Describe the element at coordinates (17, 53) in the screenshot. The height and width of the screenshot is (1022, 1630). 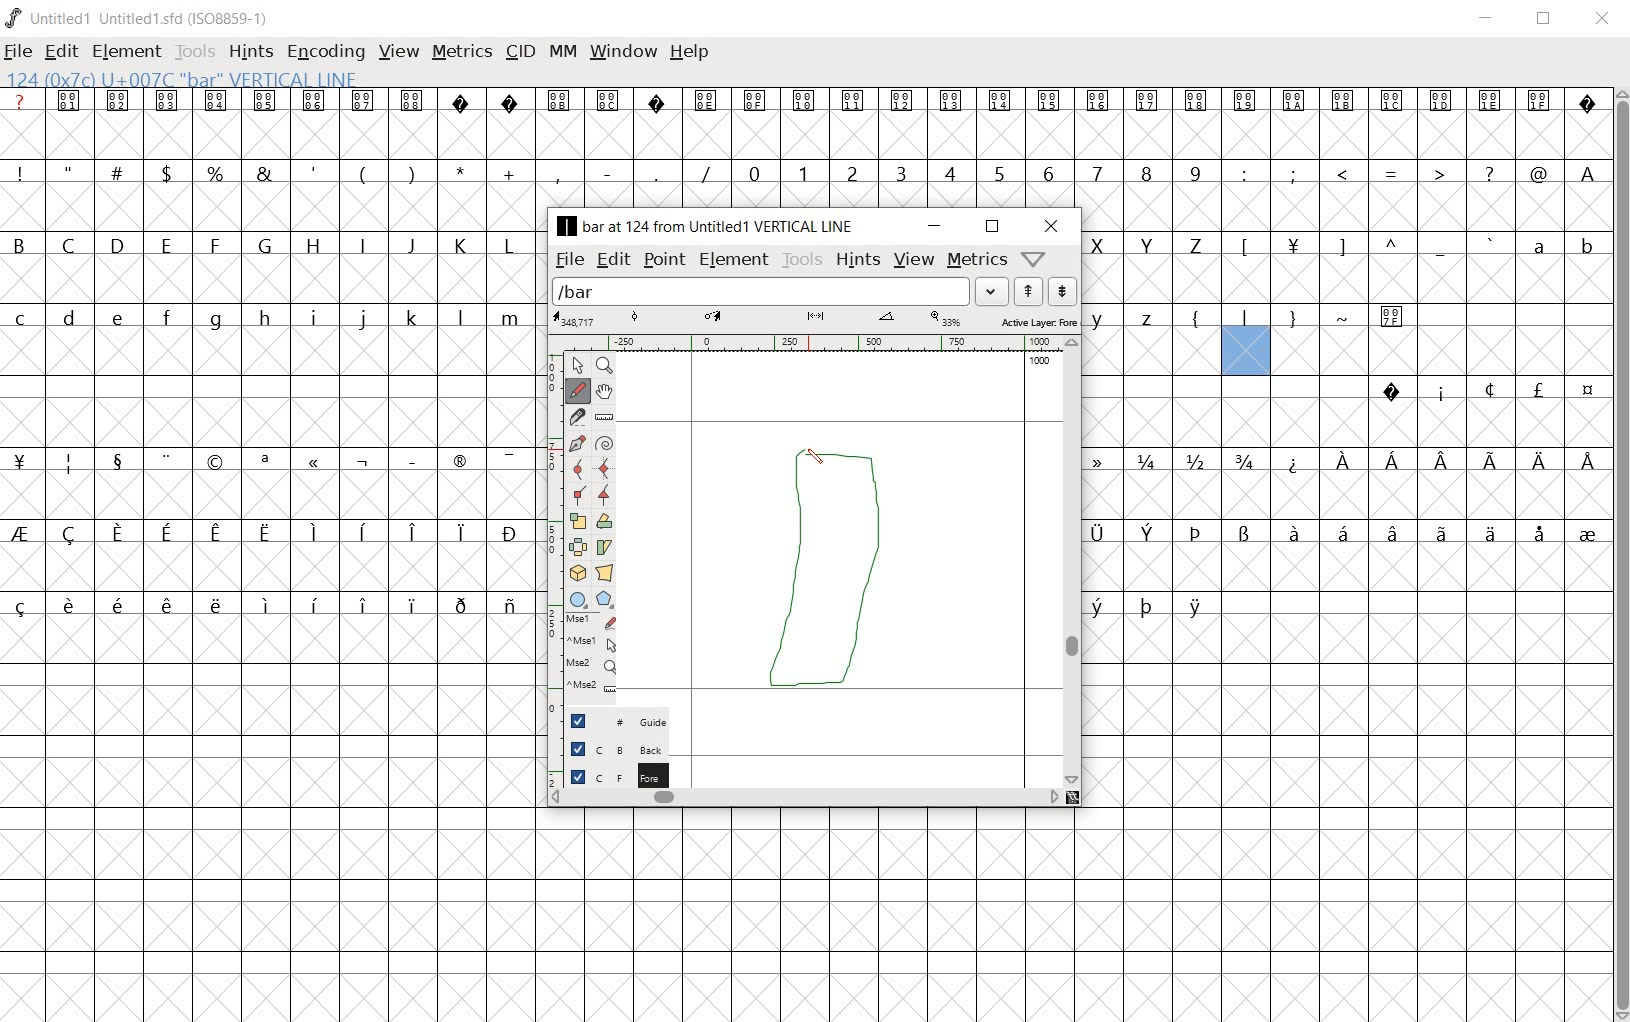
I see `file` at that location.